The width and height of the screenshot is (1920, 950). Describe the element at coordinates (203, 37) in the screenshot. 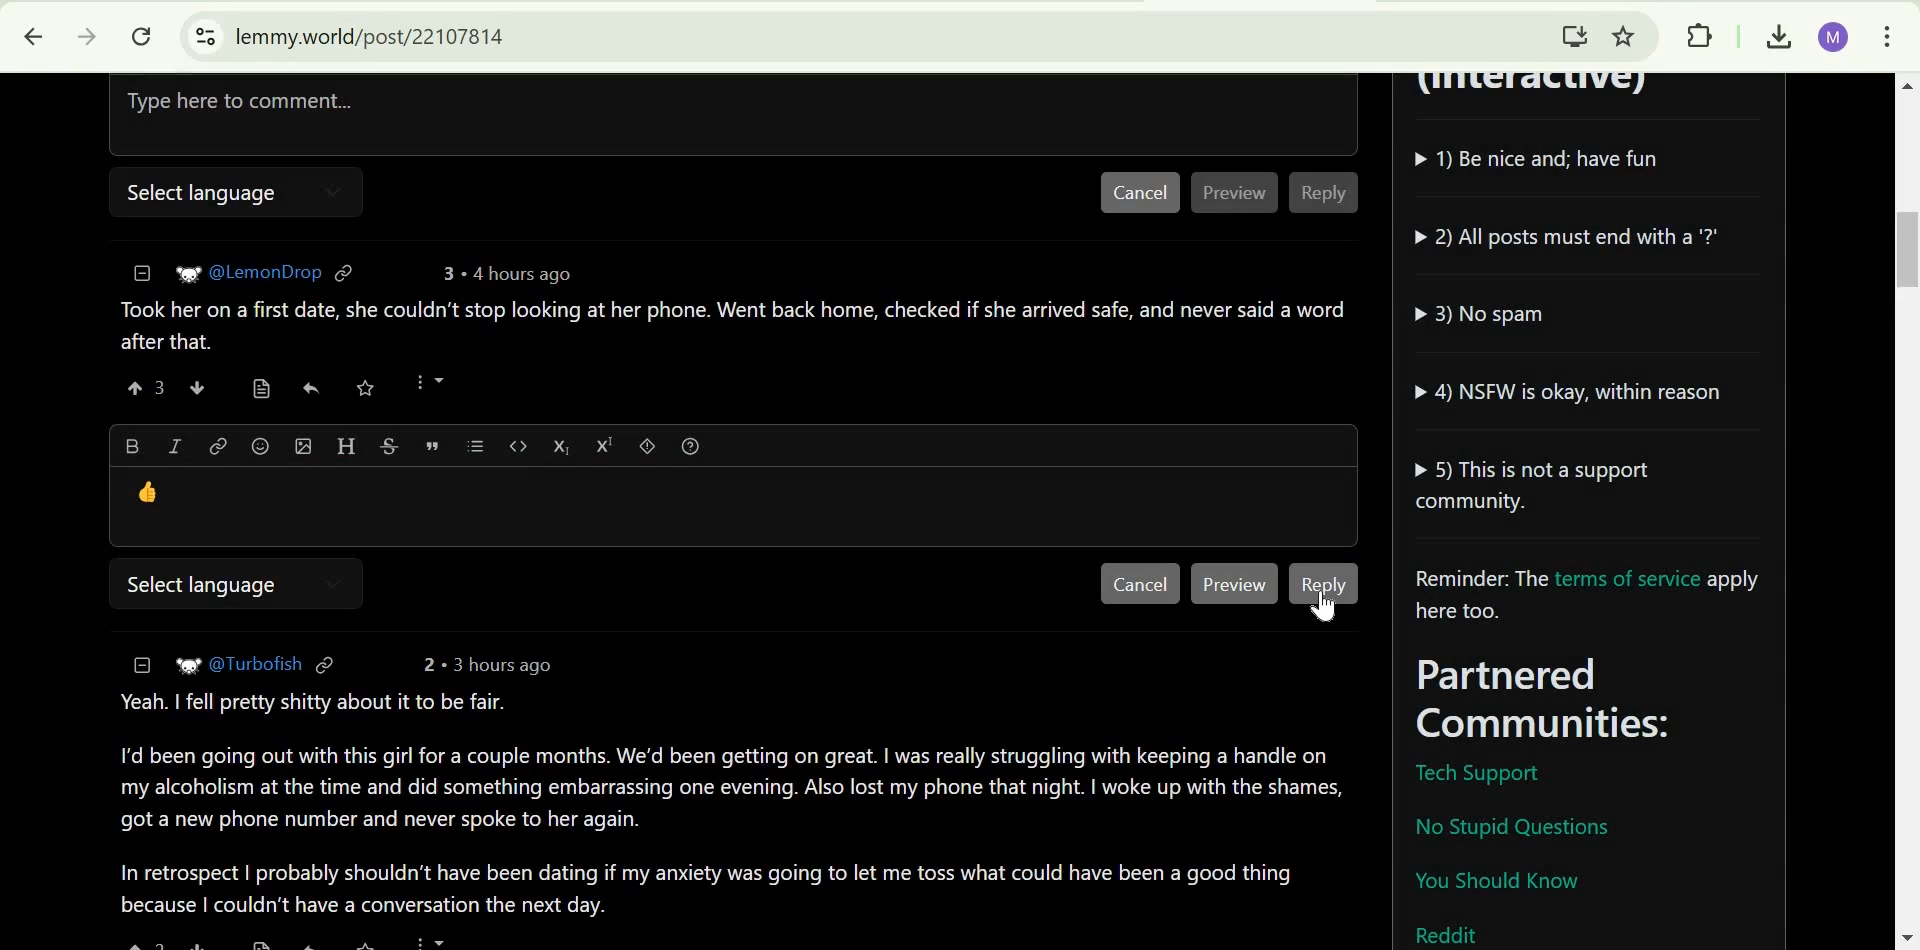

I see `View site information` at that location.